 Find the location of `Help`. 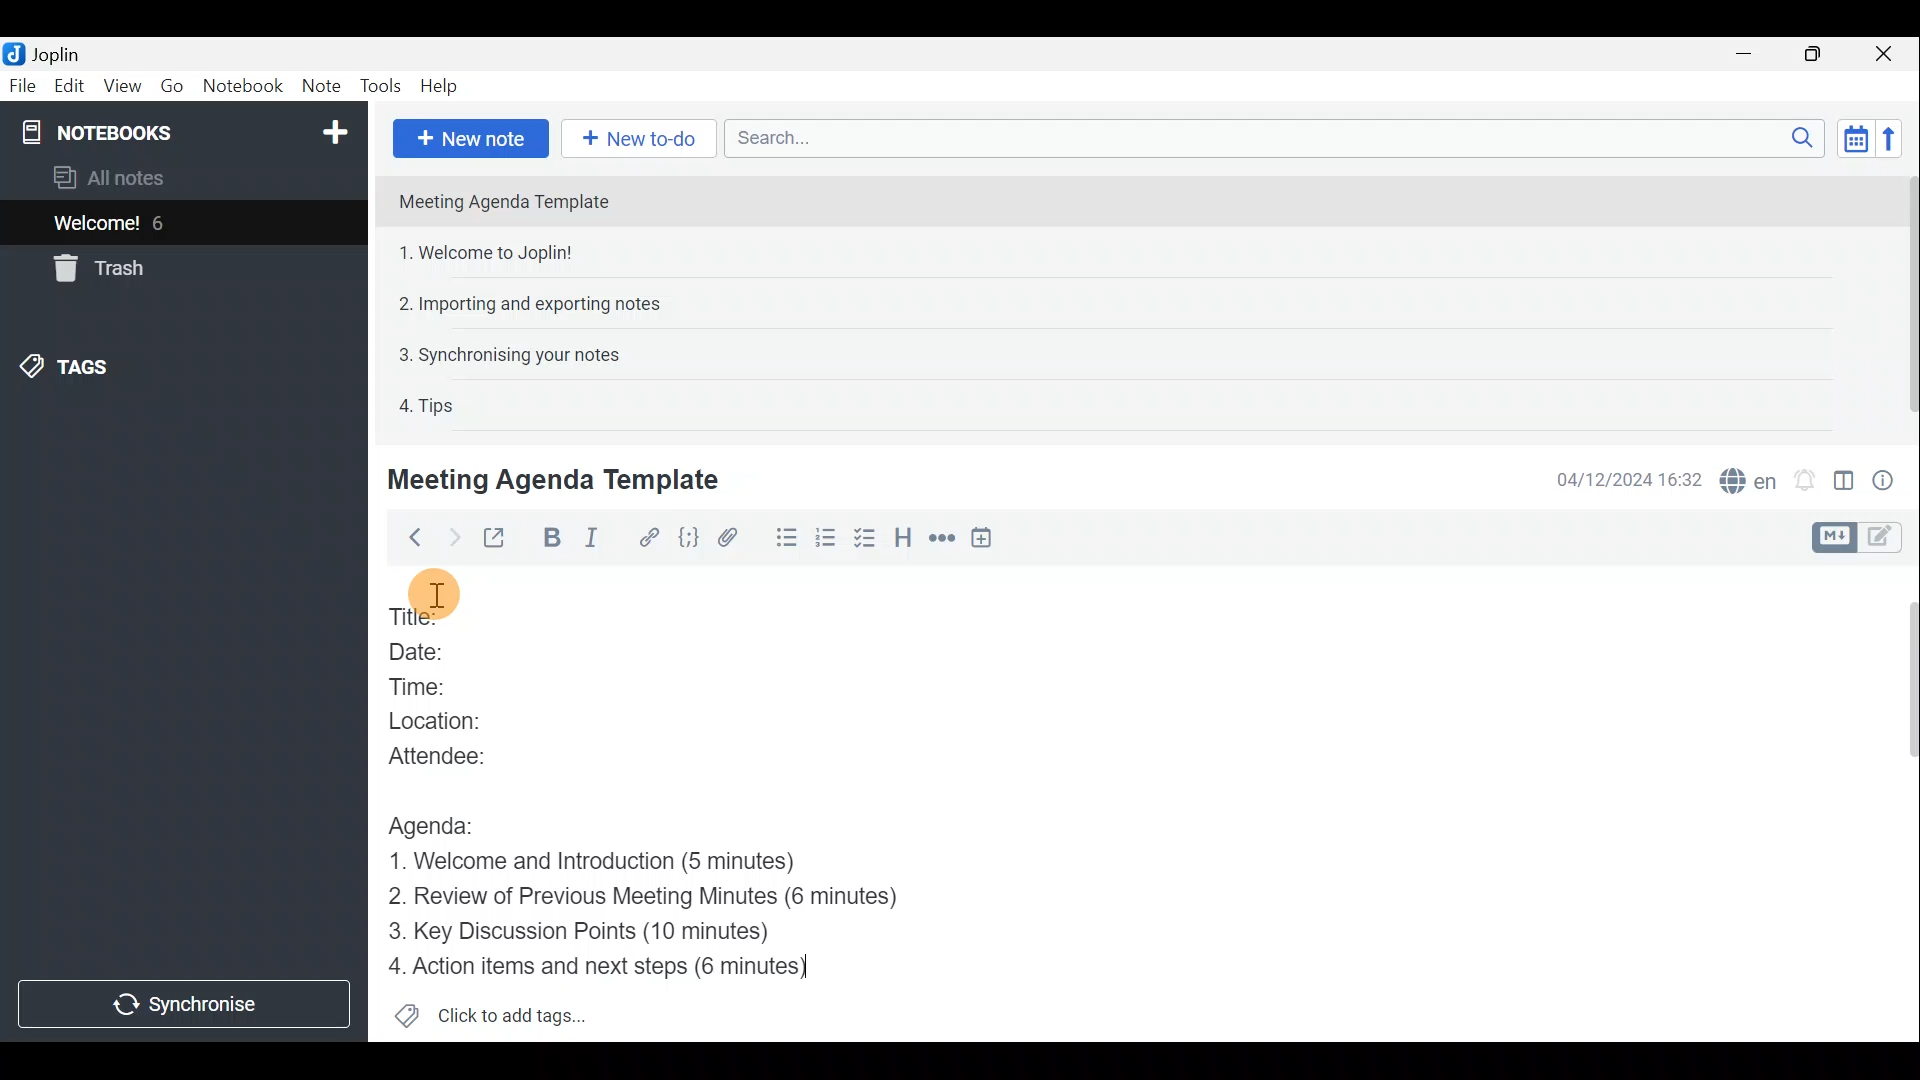

Help is located at coordinates (443, 86).